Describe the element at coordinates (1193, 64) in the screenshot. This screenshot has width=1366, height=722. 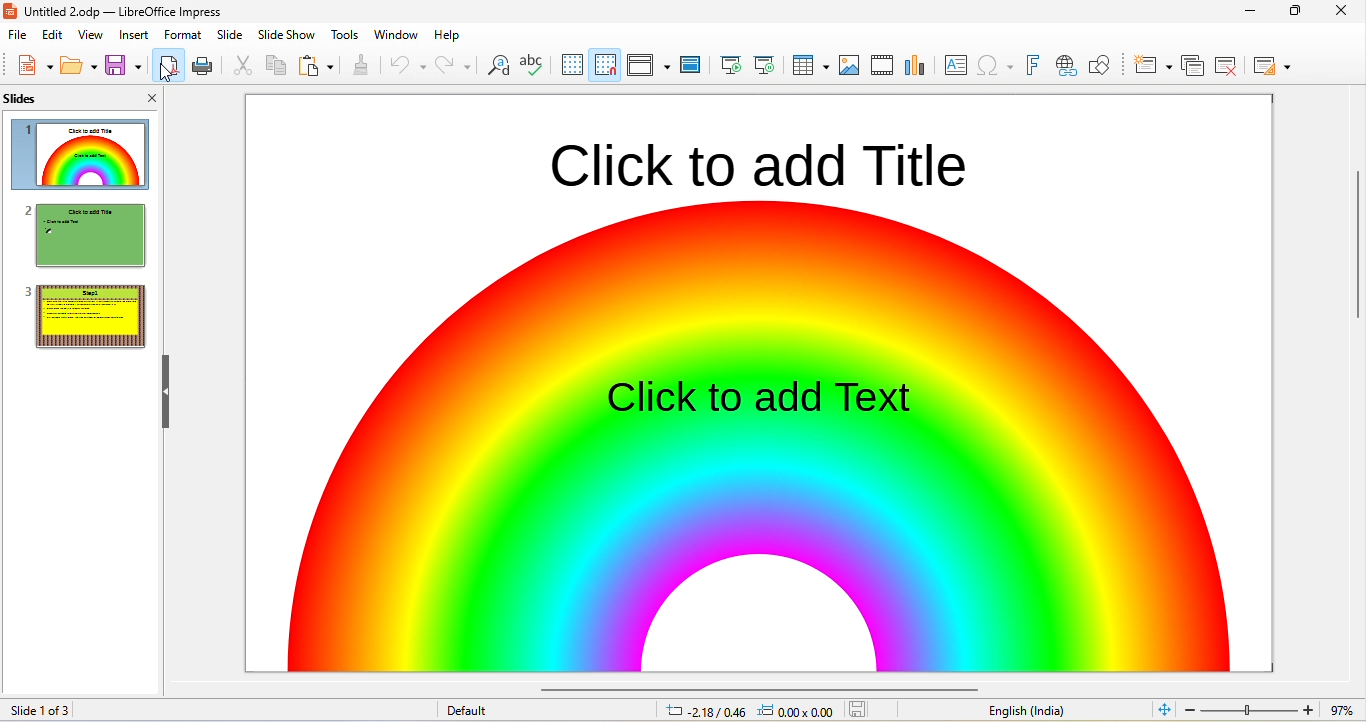
I see `duplicate slide` at that location.